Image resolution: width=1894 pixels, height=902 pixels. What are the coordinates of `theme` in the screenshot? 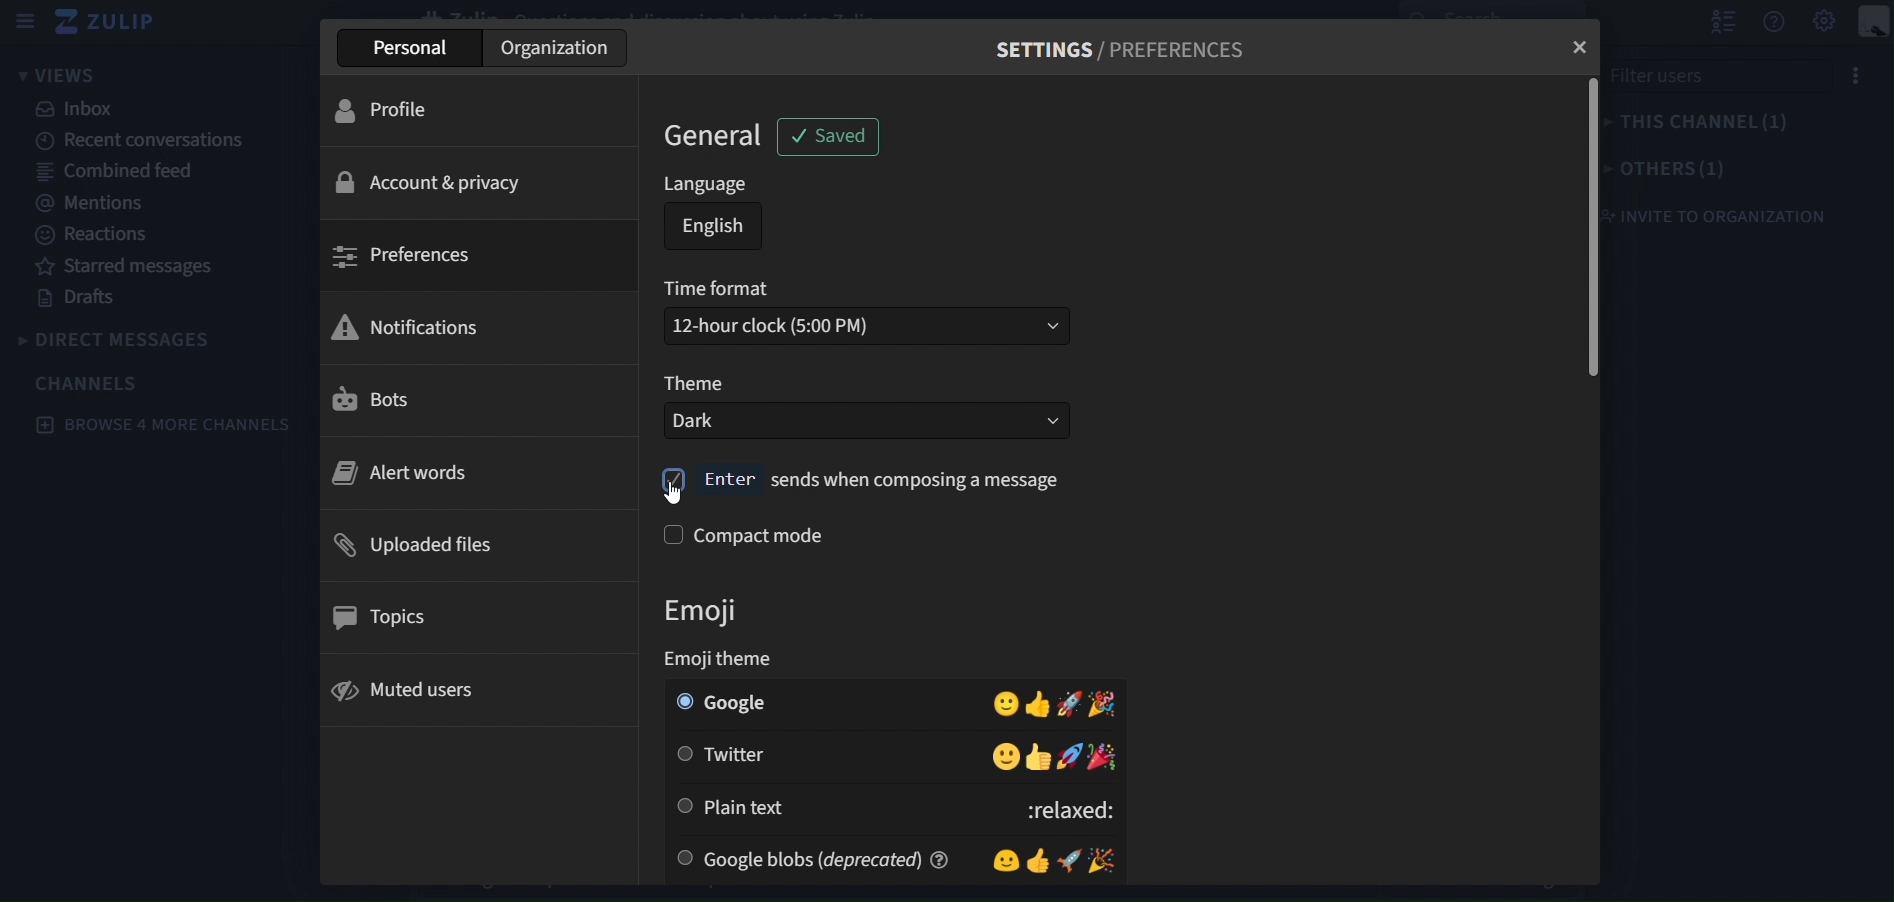 It's located at (698, 385).